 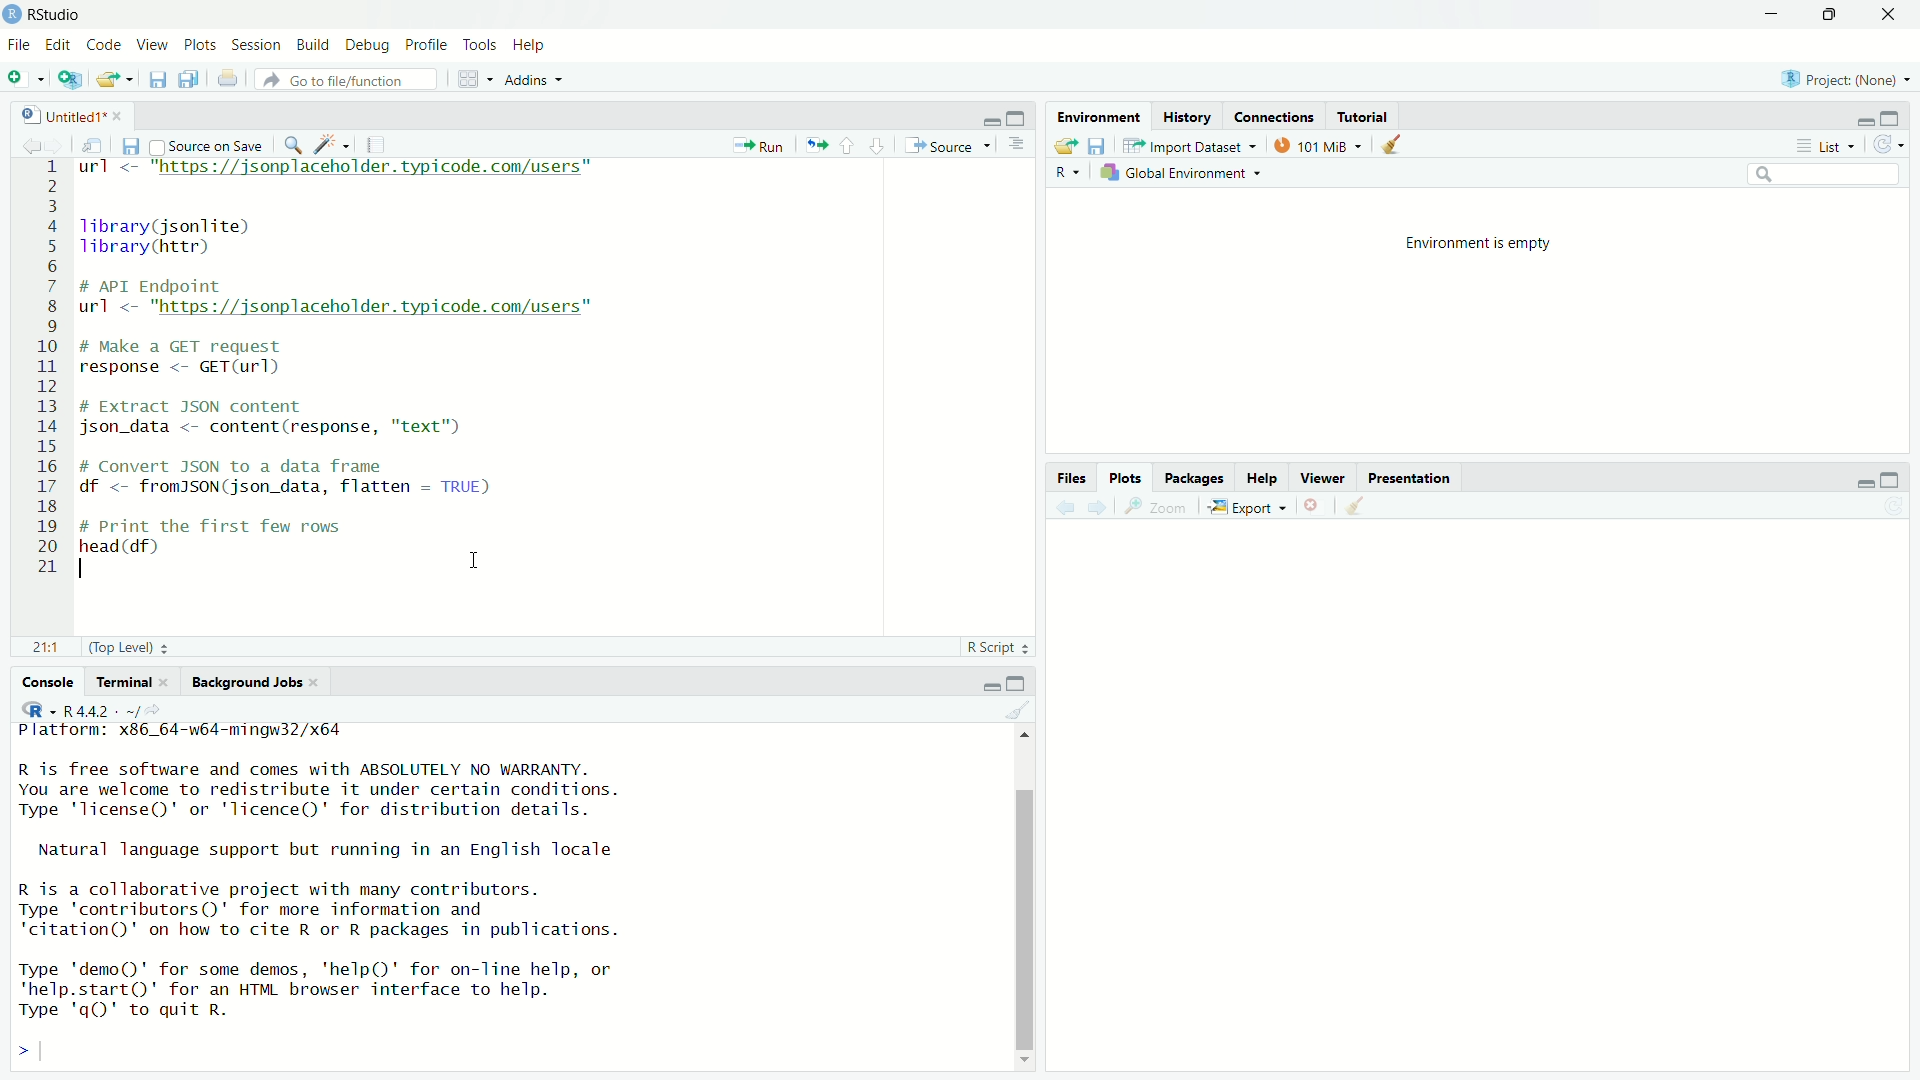 I want to click on Show in new window, so click(x=90, y=147).